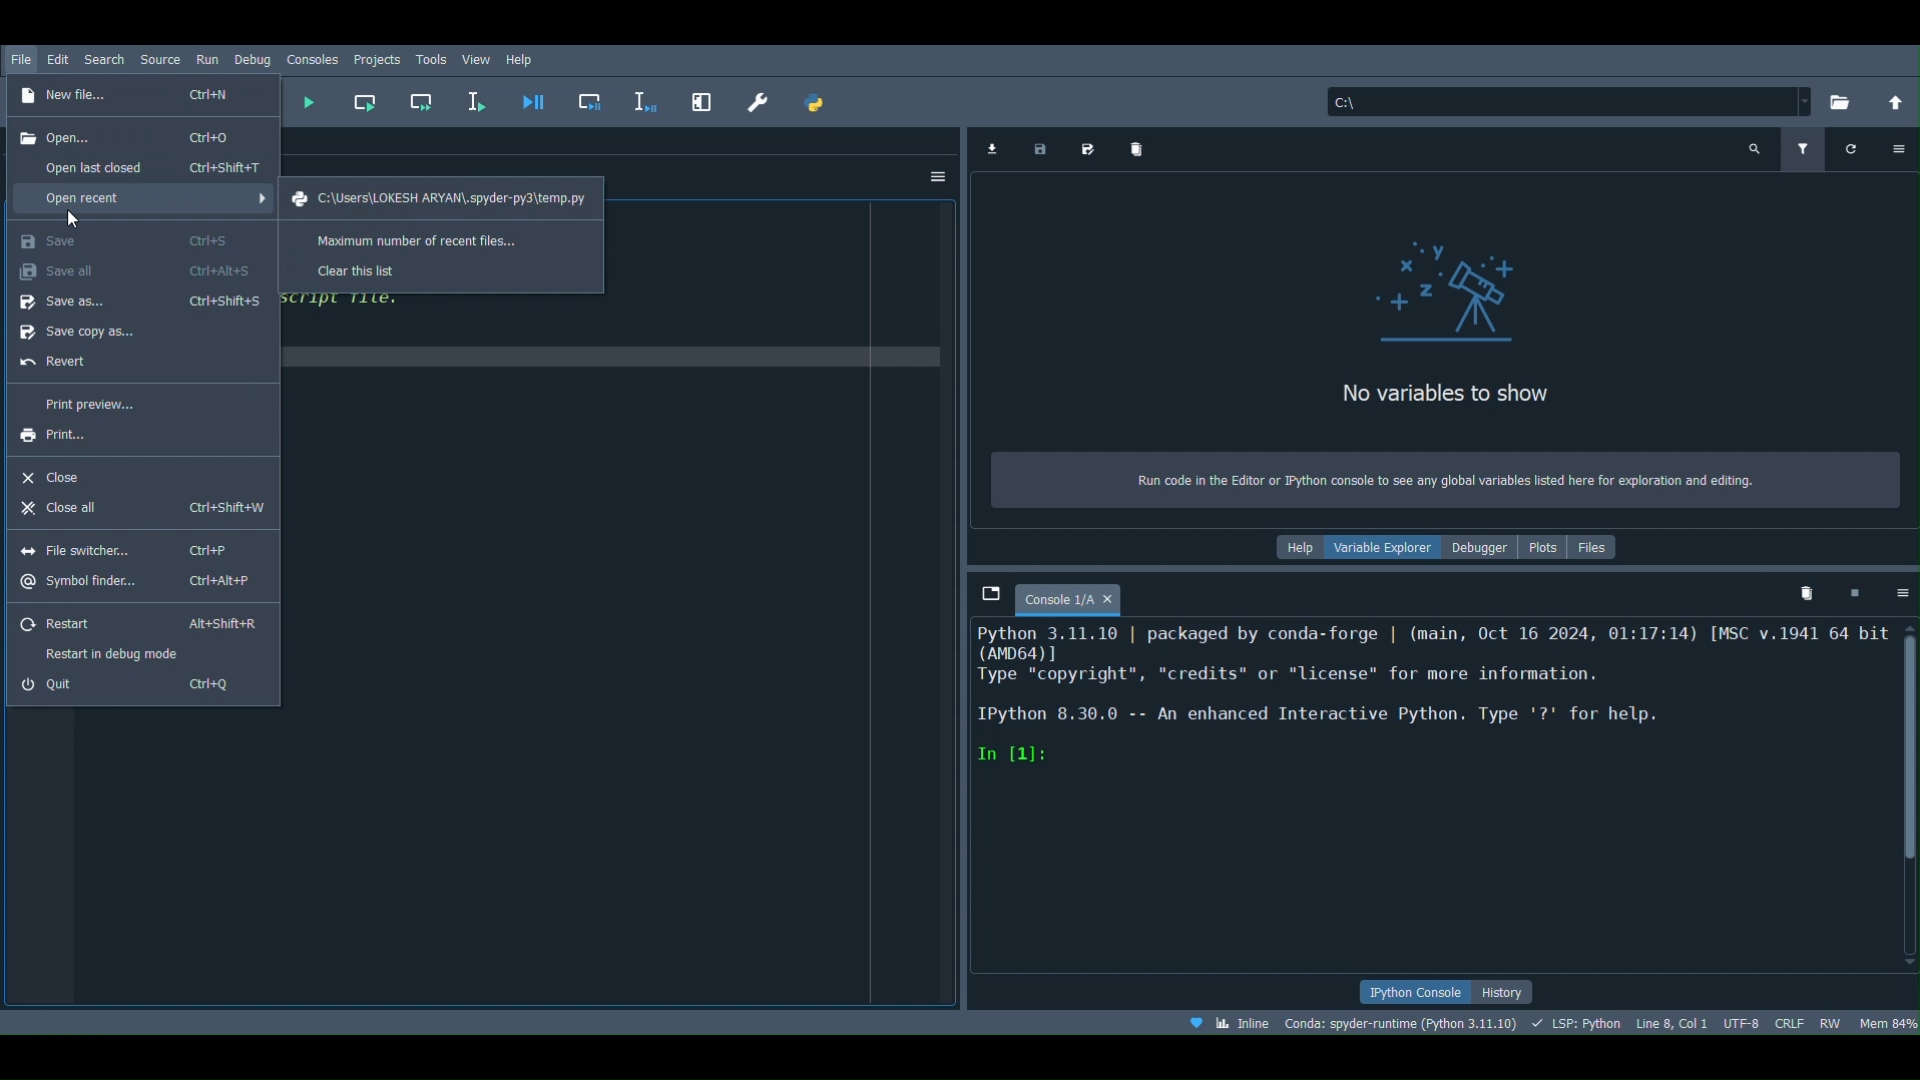 This screenshot has height=1080, width=1920. Describe the element at coordinates (588, 101) in the screenshot. I see `Debug cell` at that location.